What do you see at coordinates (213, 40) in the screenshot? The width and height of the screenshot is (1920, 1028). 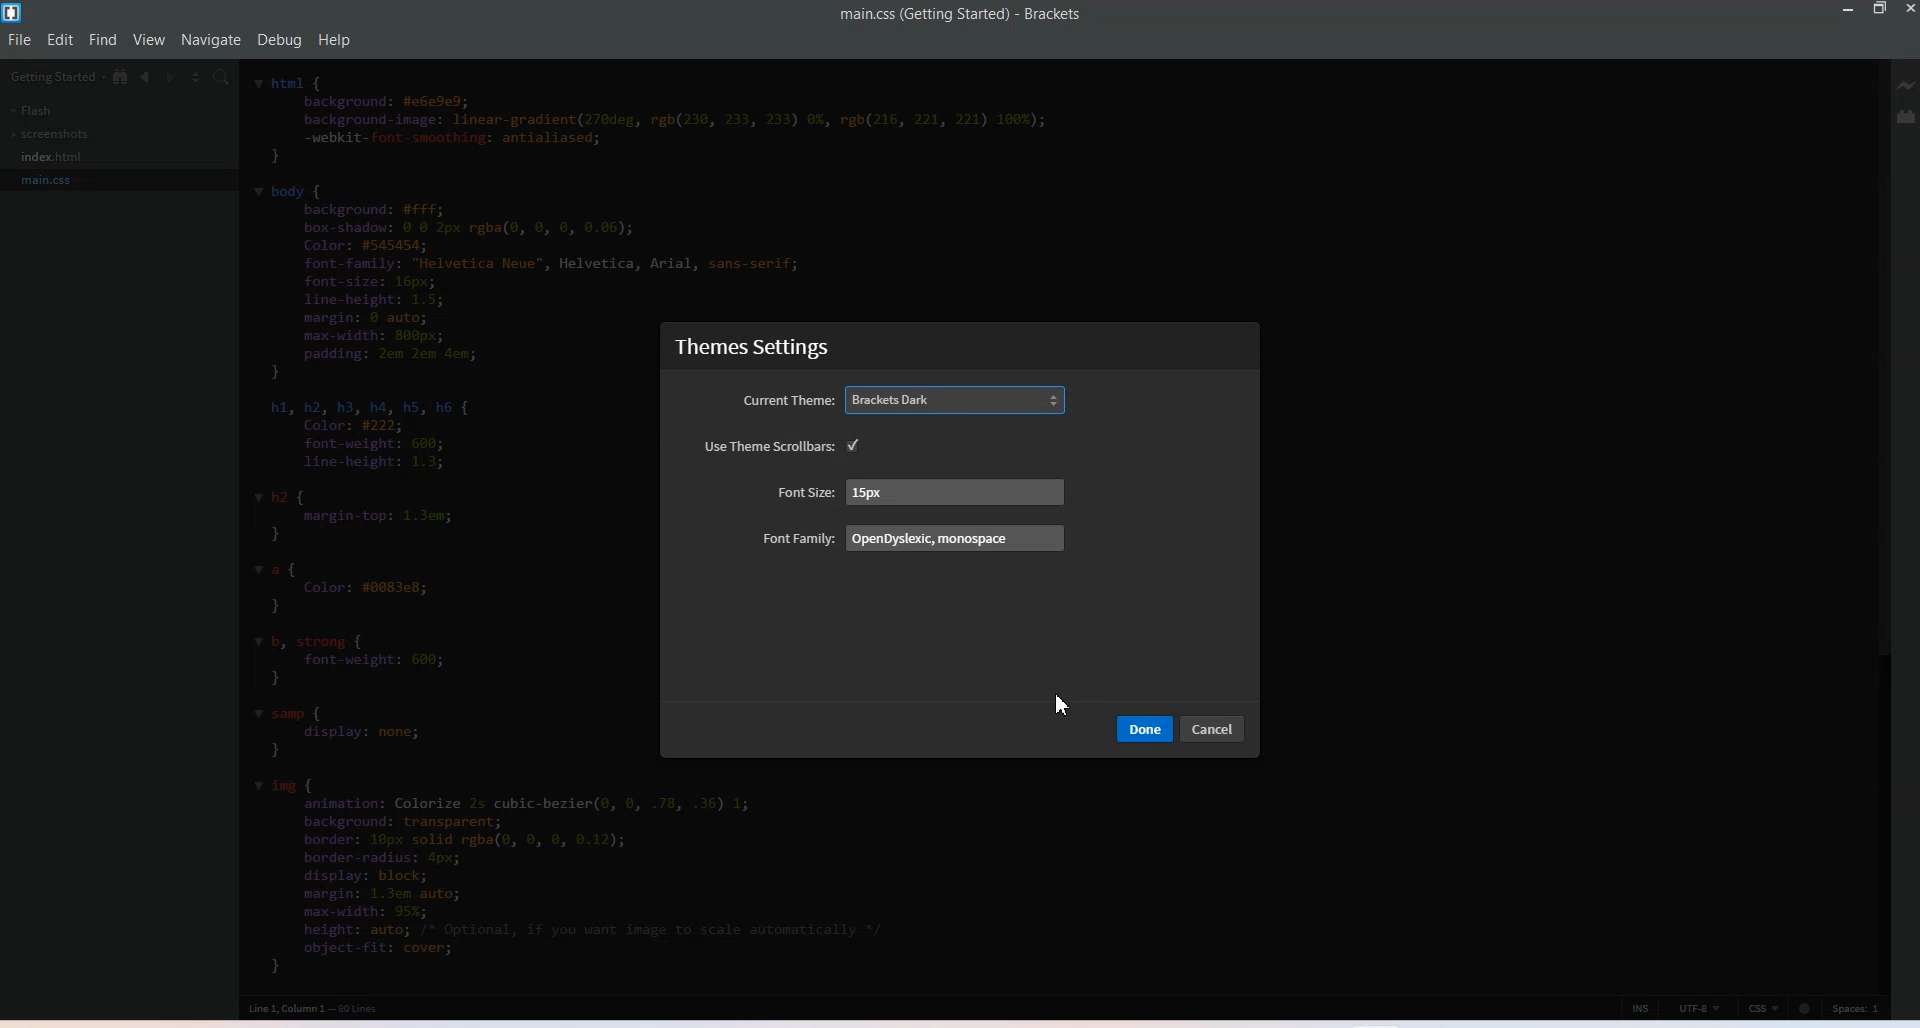 I see `Navigate` at bounding box center [213, 40].